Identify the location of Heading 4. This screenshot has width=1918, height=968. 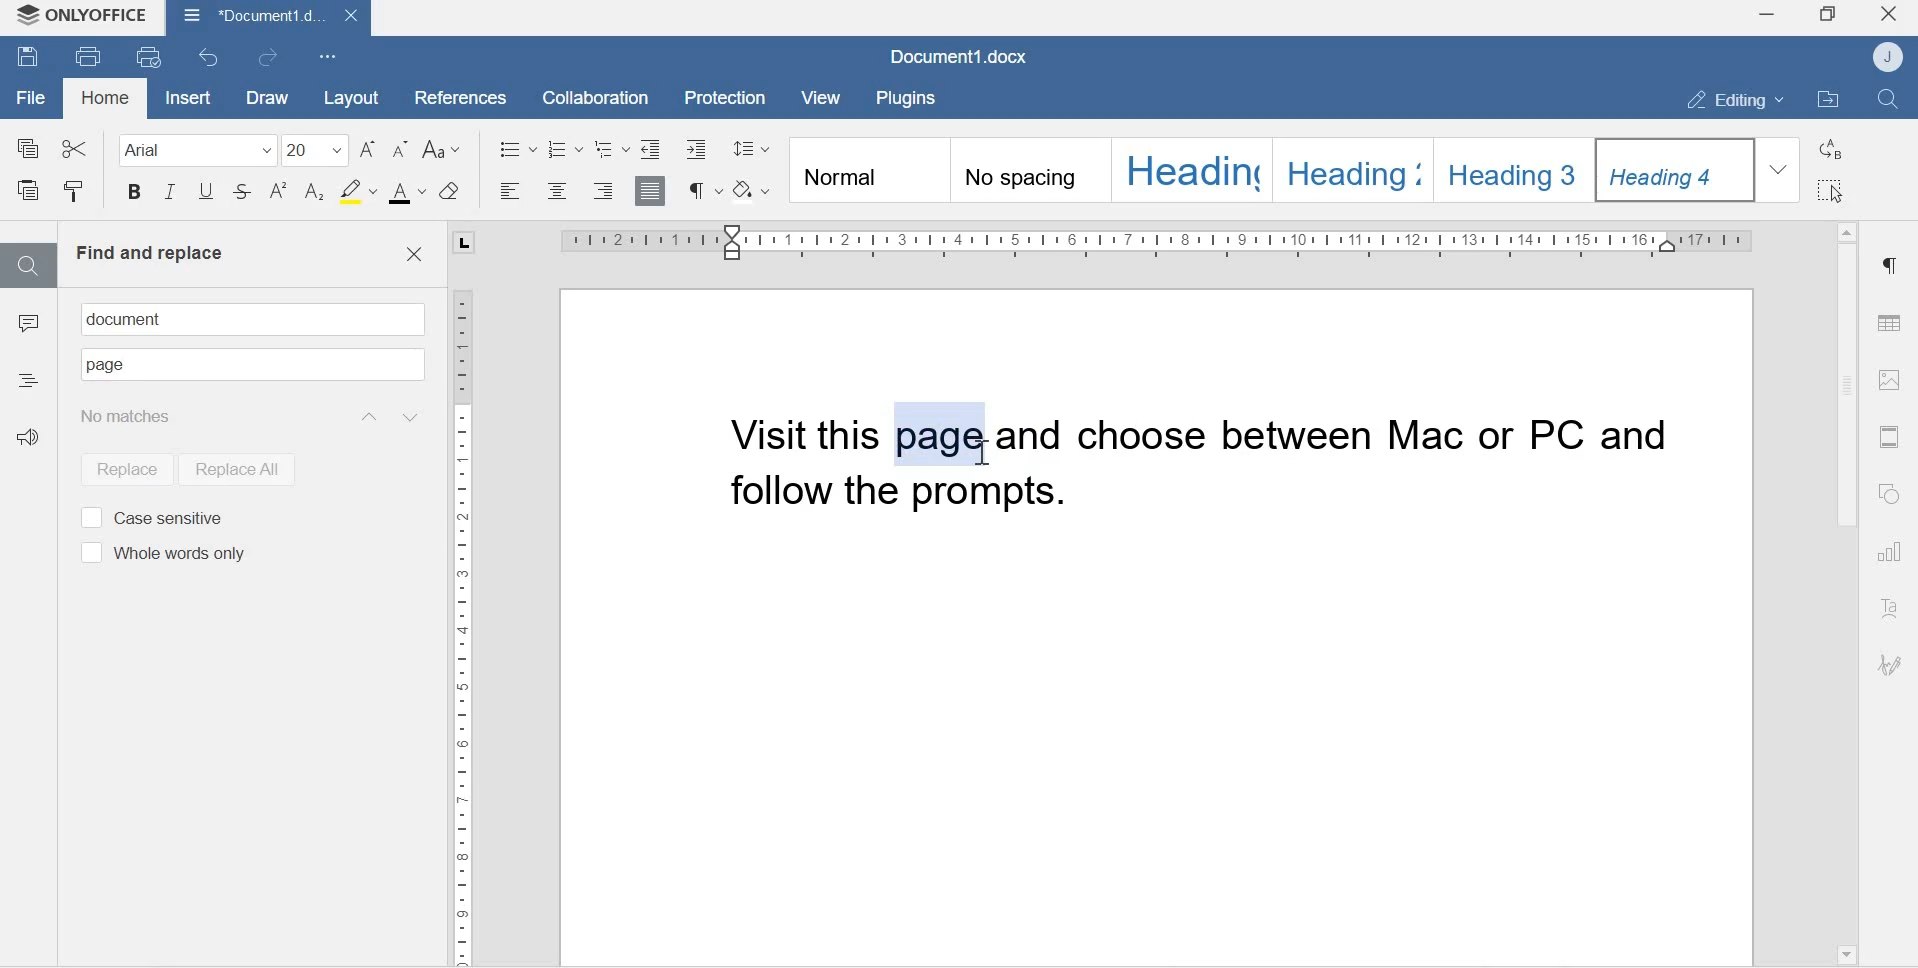
(1677, 170).